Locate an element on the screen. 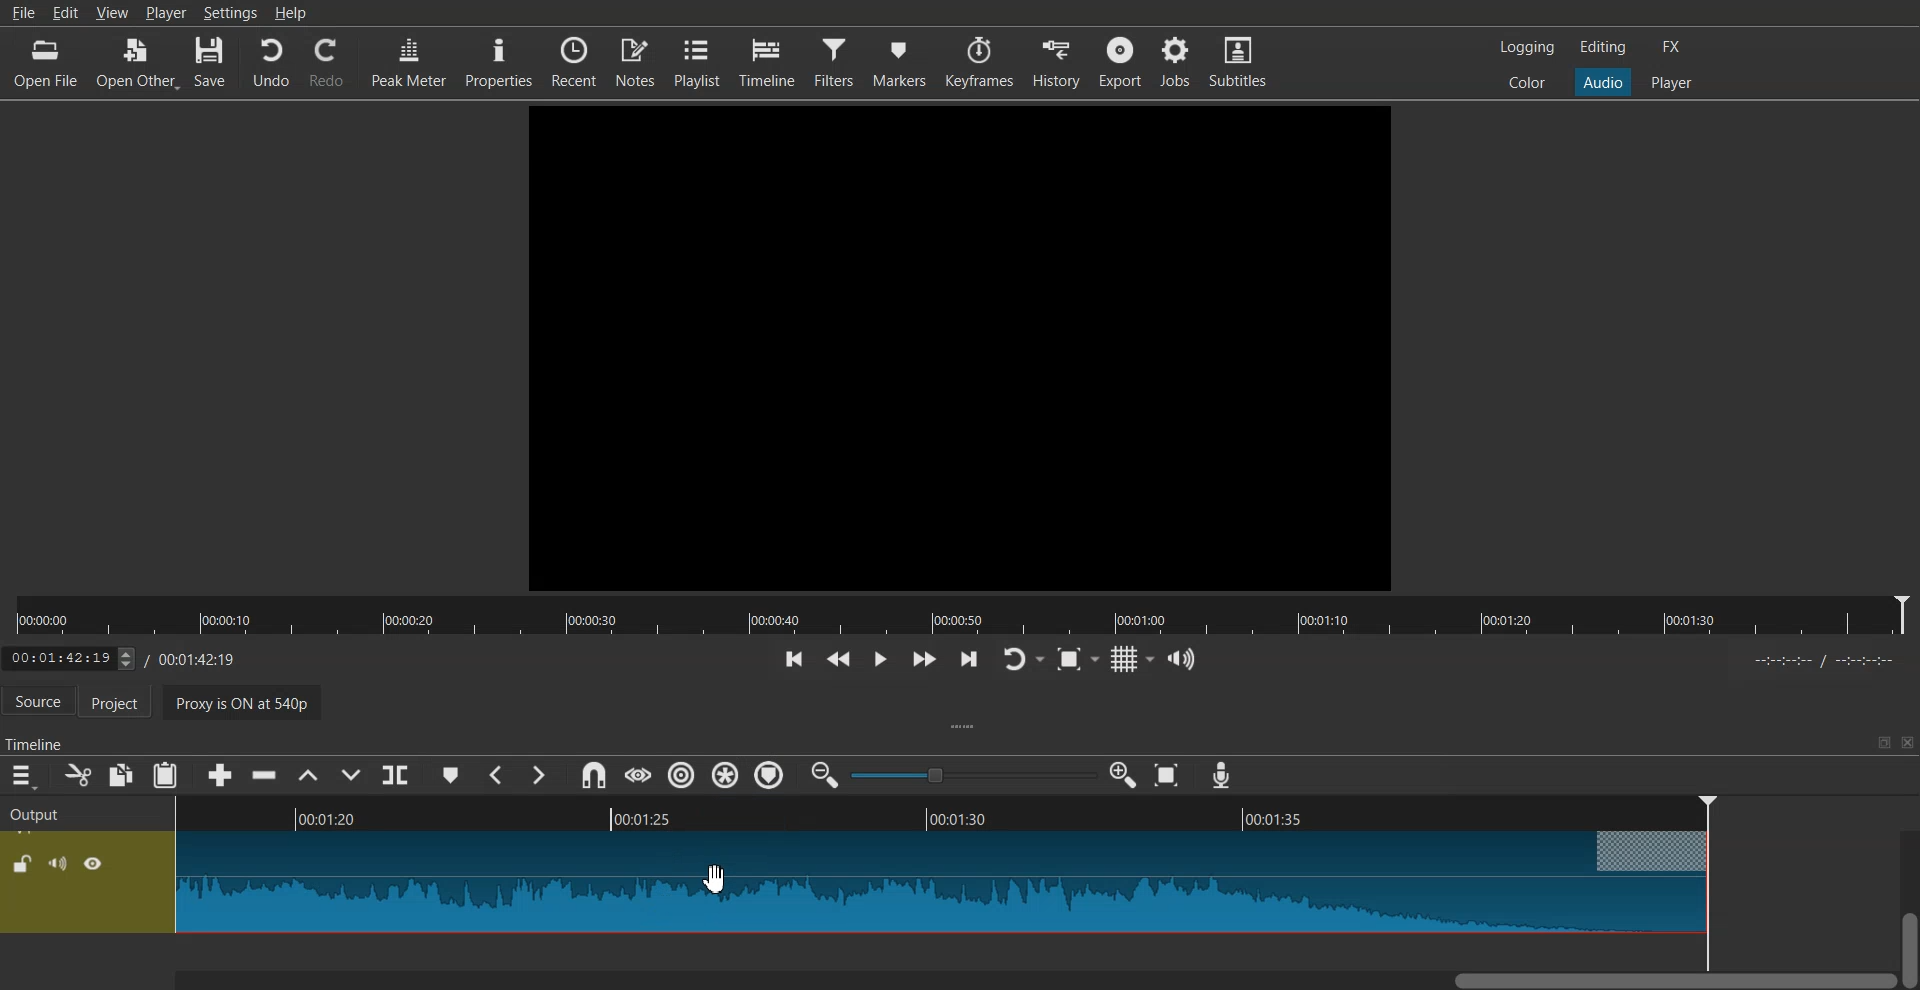  Switch to the Editing layout is located at coordinates (1607, 46).